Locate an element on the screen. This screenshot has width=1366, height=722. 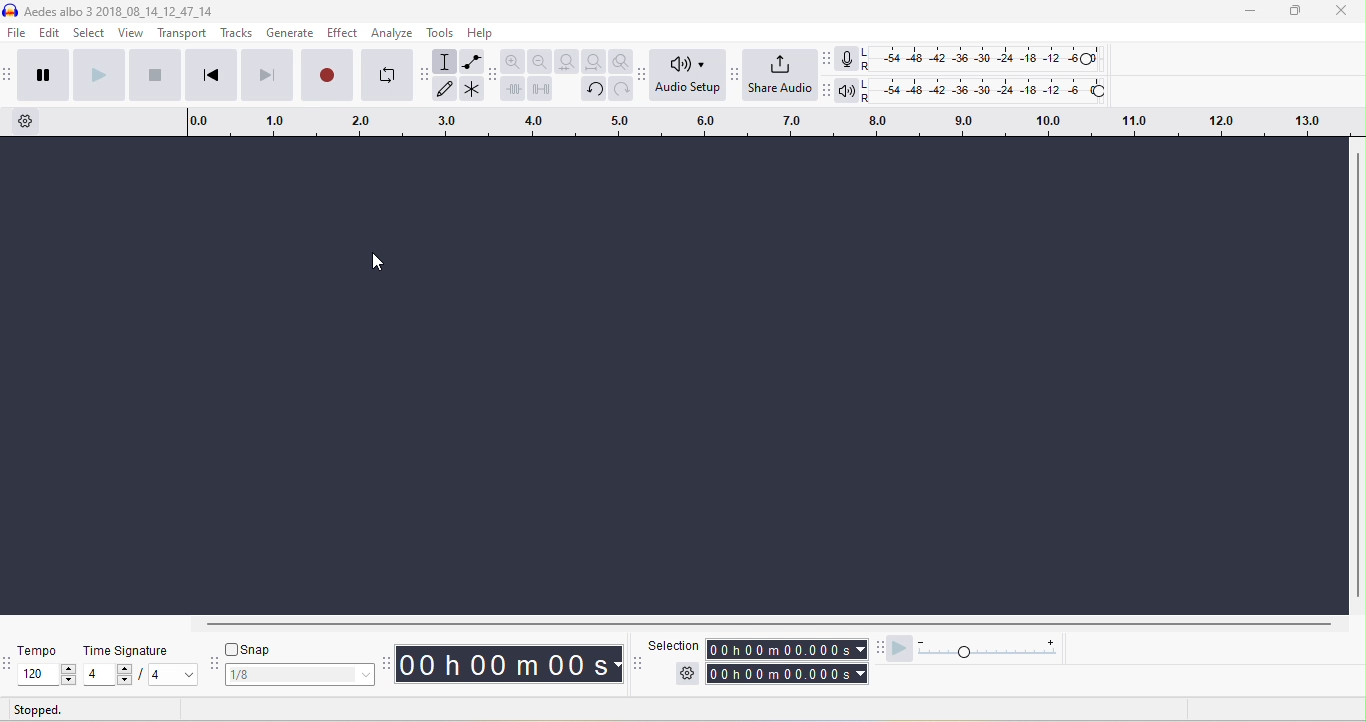
select tempo is located at coordinates (46, 675).